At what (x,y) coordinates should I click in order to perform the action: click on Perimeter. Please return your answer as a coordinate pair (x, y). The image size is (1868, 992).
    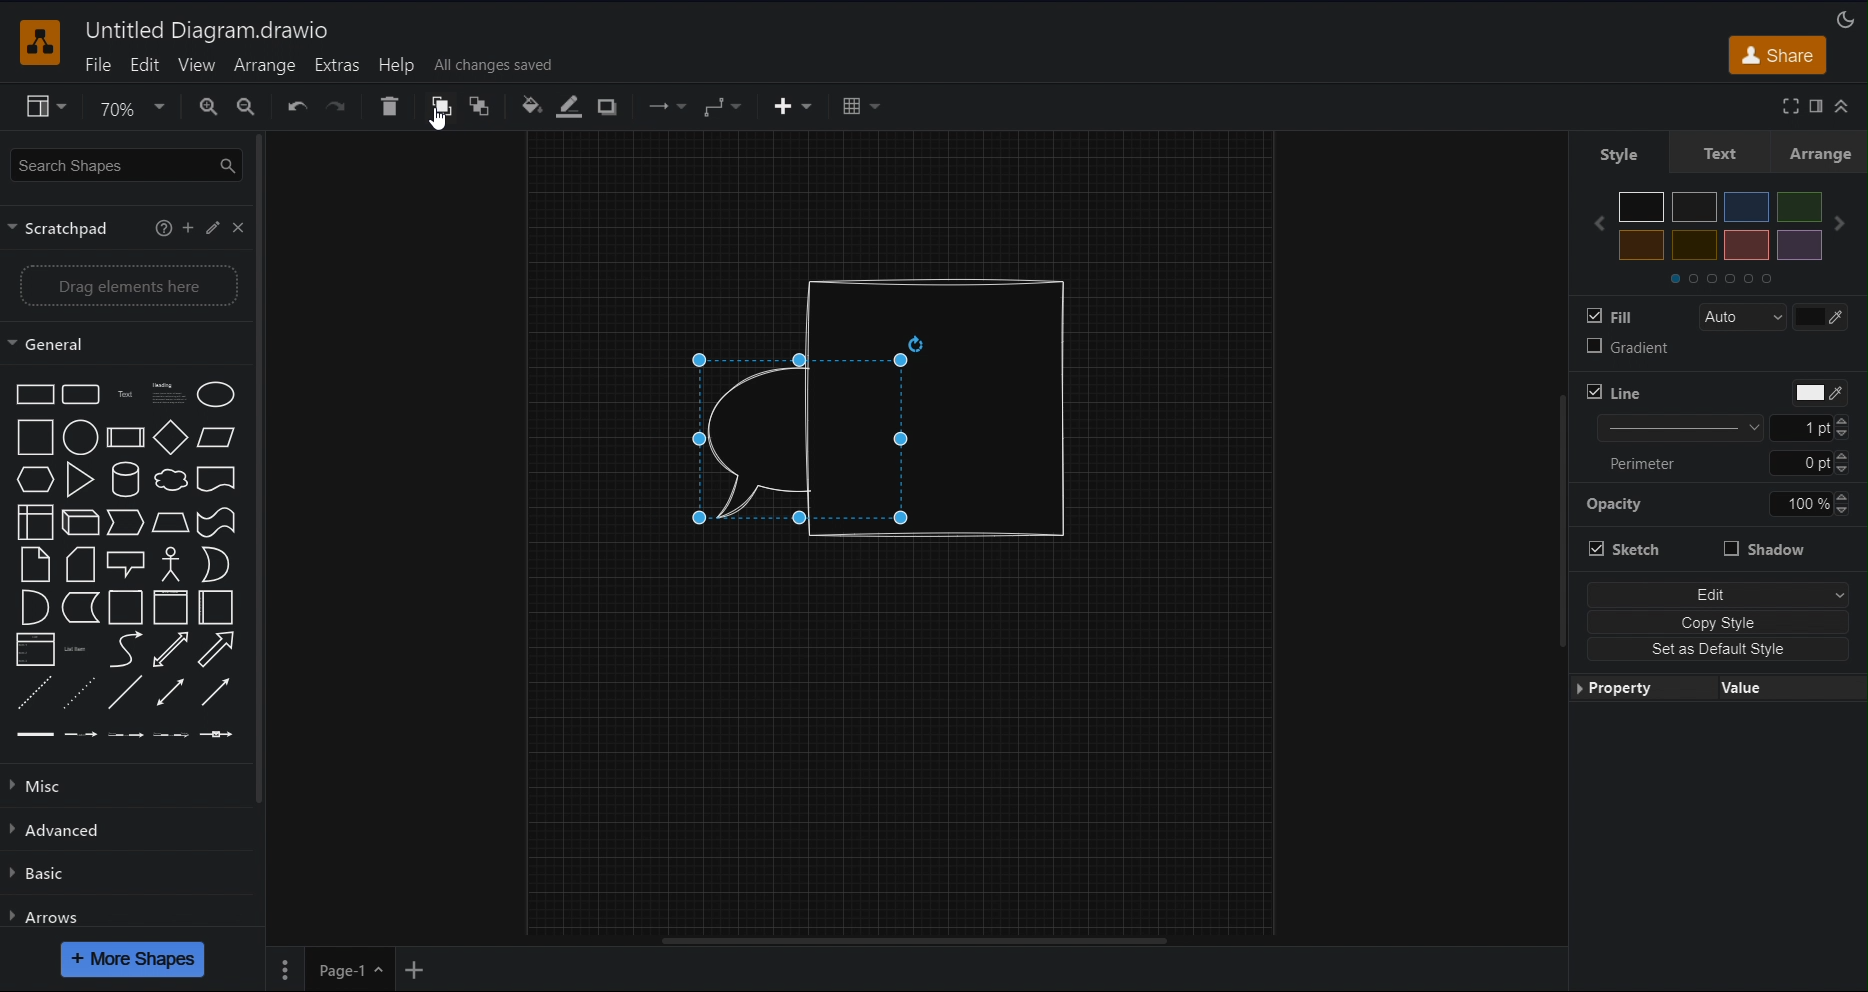
    Looking at the image, I should click on (1642, 464).